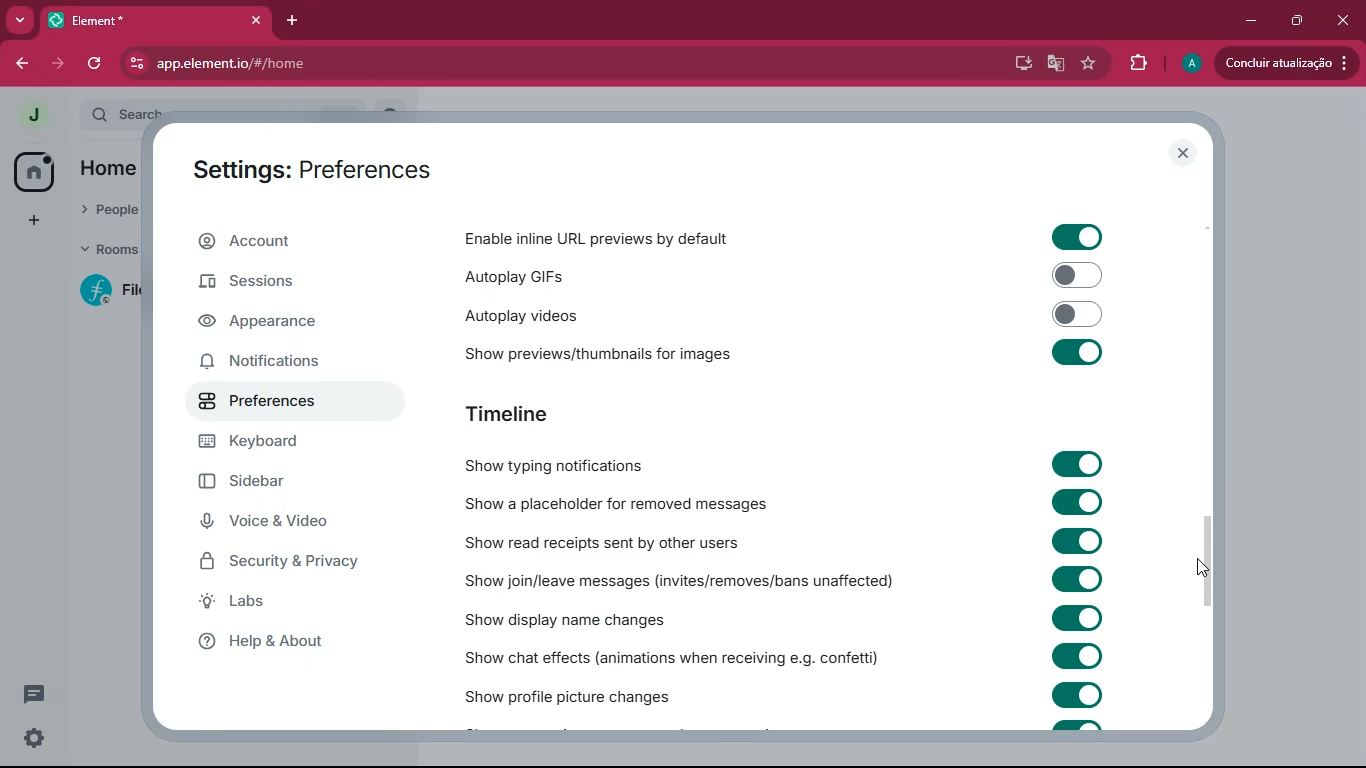  What do you see at coordinates (570, 692) in the screenshot?
I see `show profile picture changes` at bounding box center [570, 692].